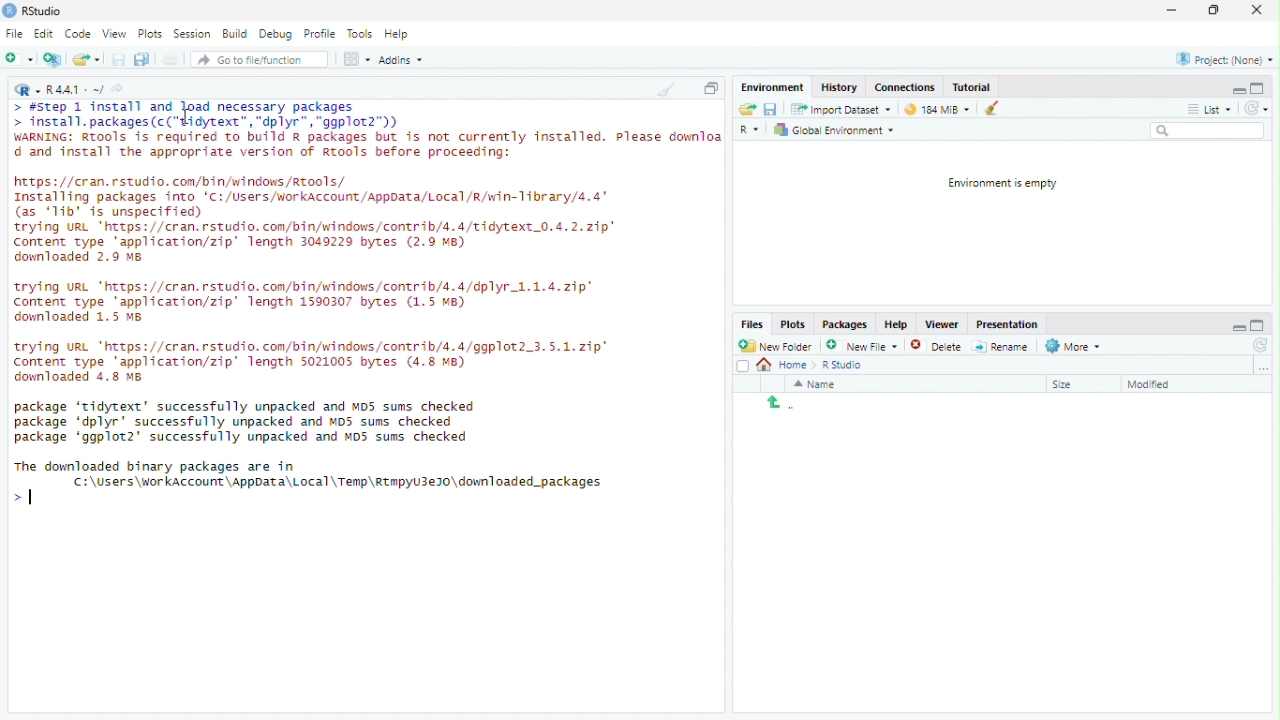 This screenshot has height=720, width=1280. I want to click on Workspace pane, so click(355, 60).